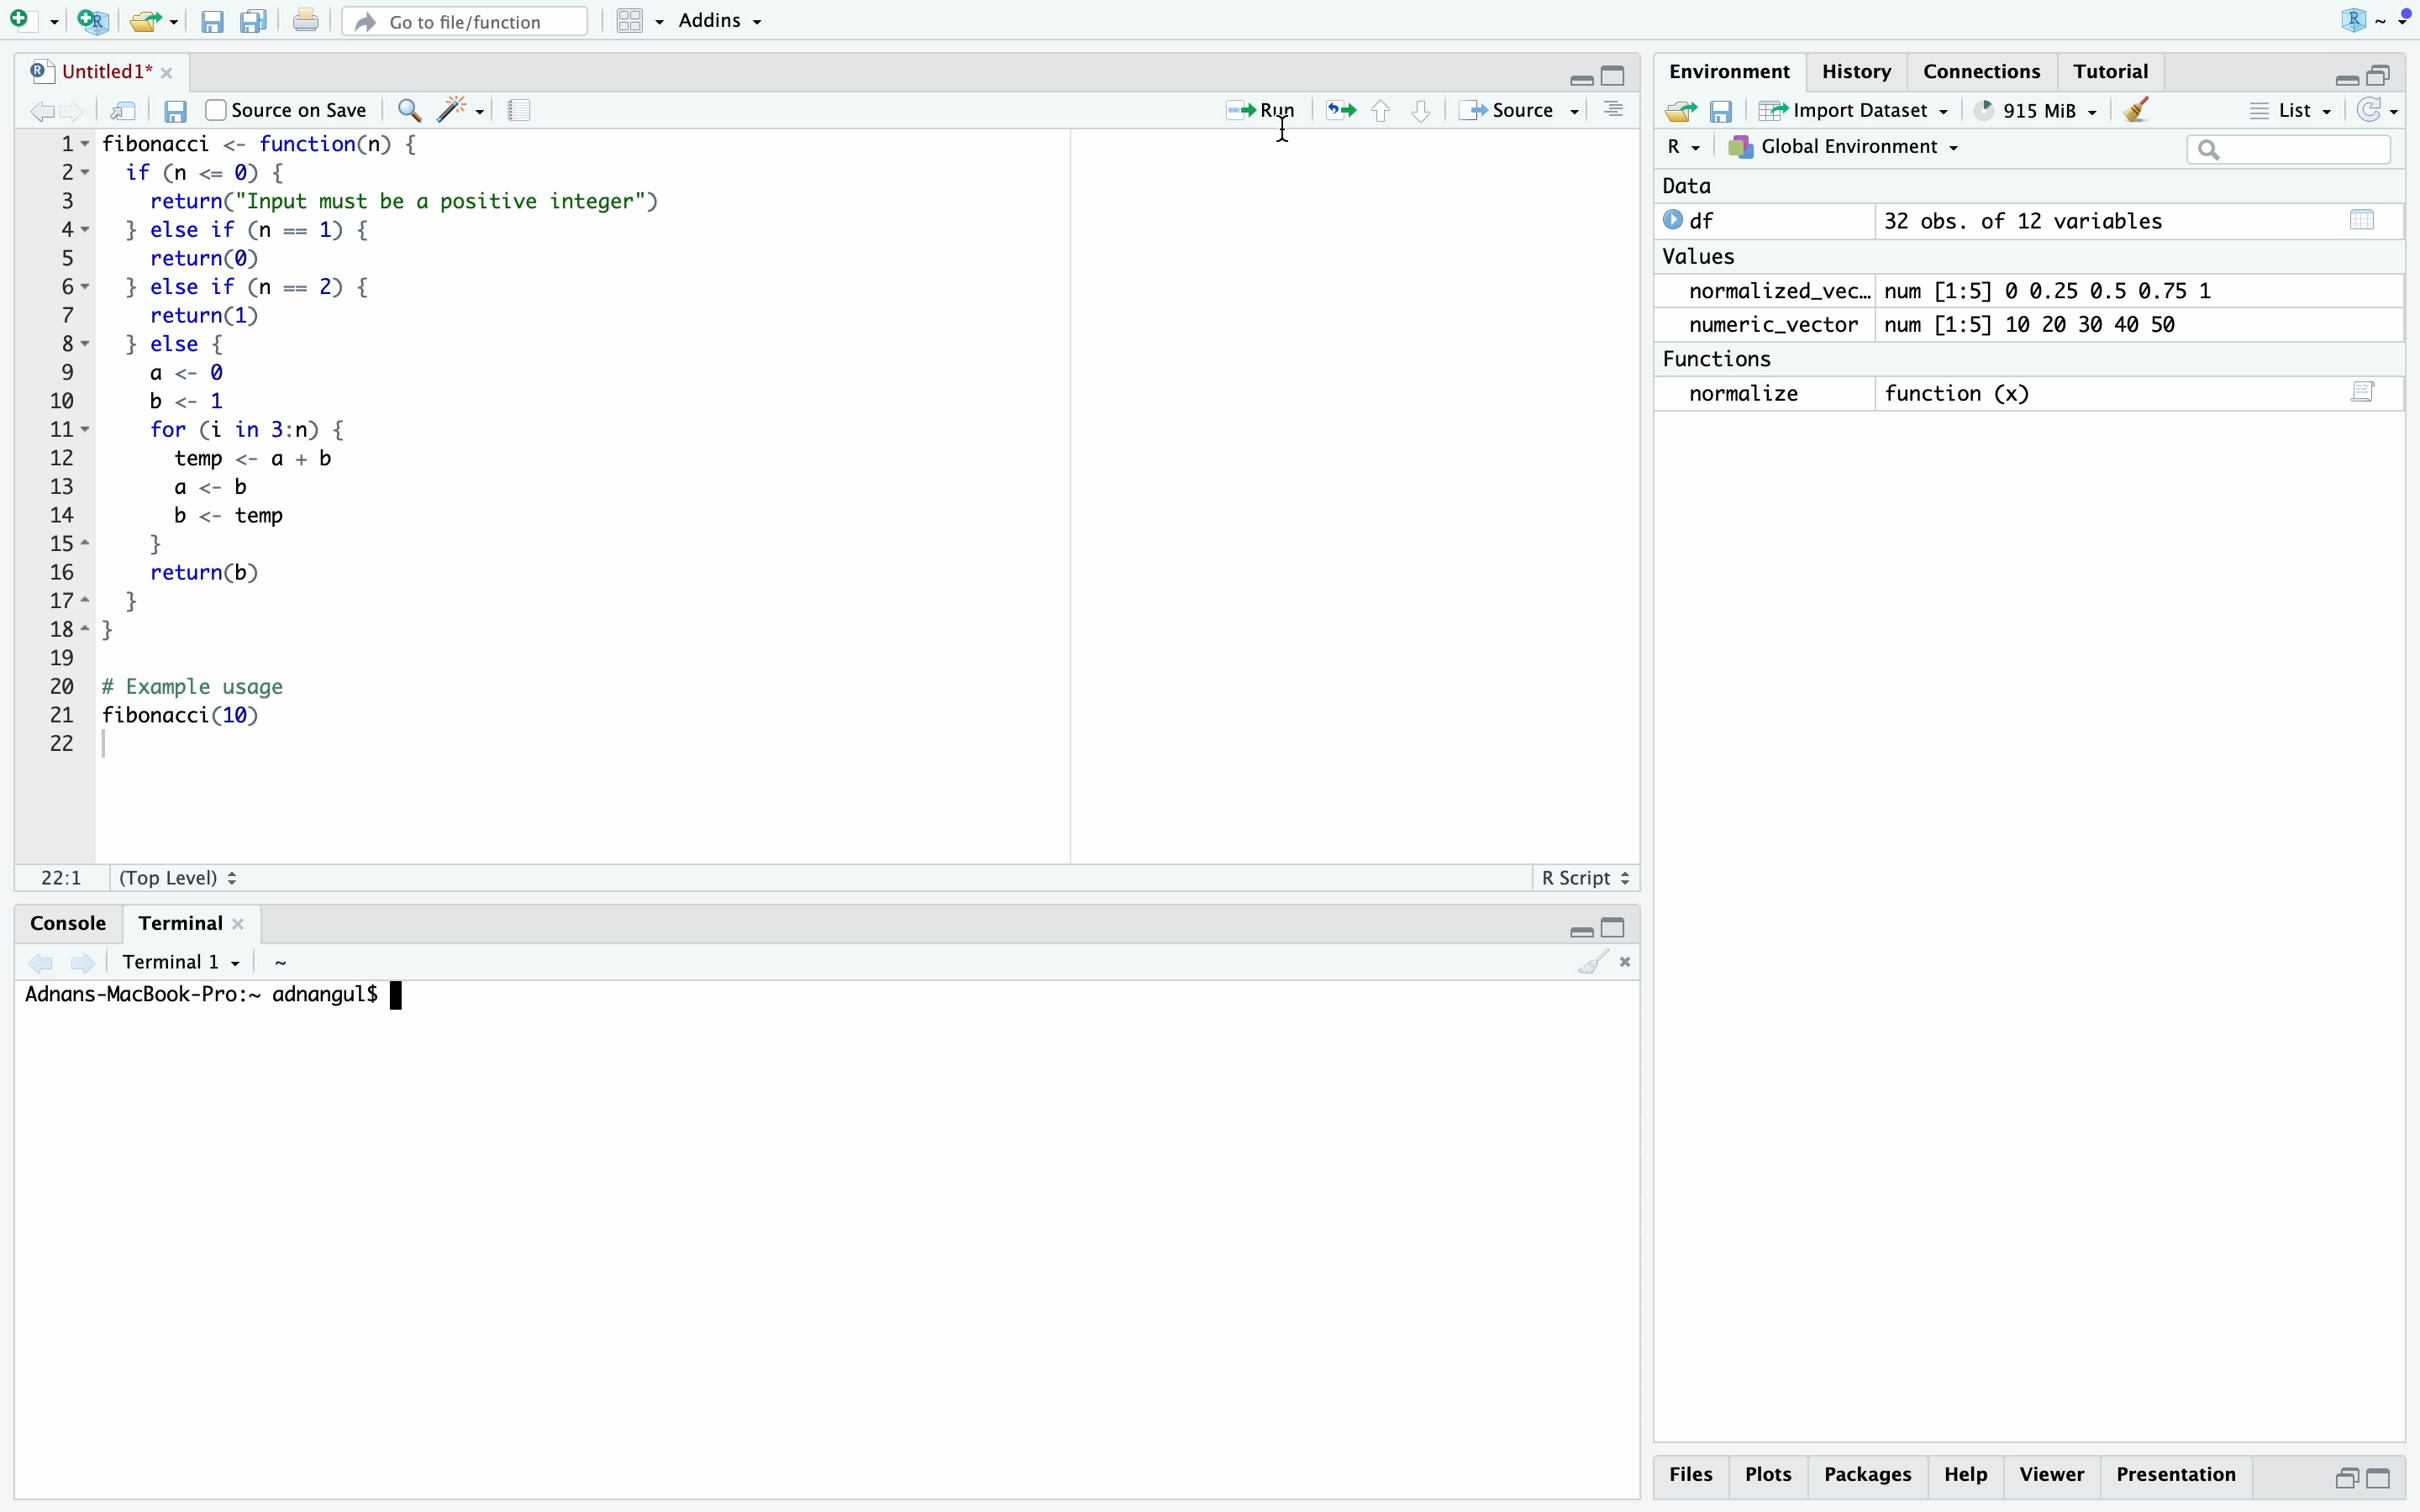  What do you see at coordinates (1773, 289) in the screenshot?
I see `normalized_vec..` at bounding box center [1773, 289].